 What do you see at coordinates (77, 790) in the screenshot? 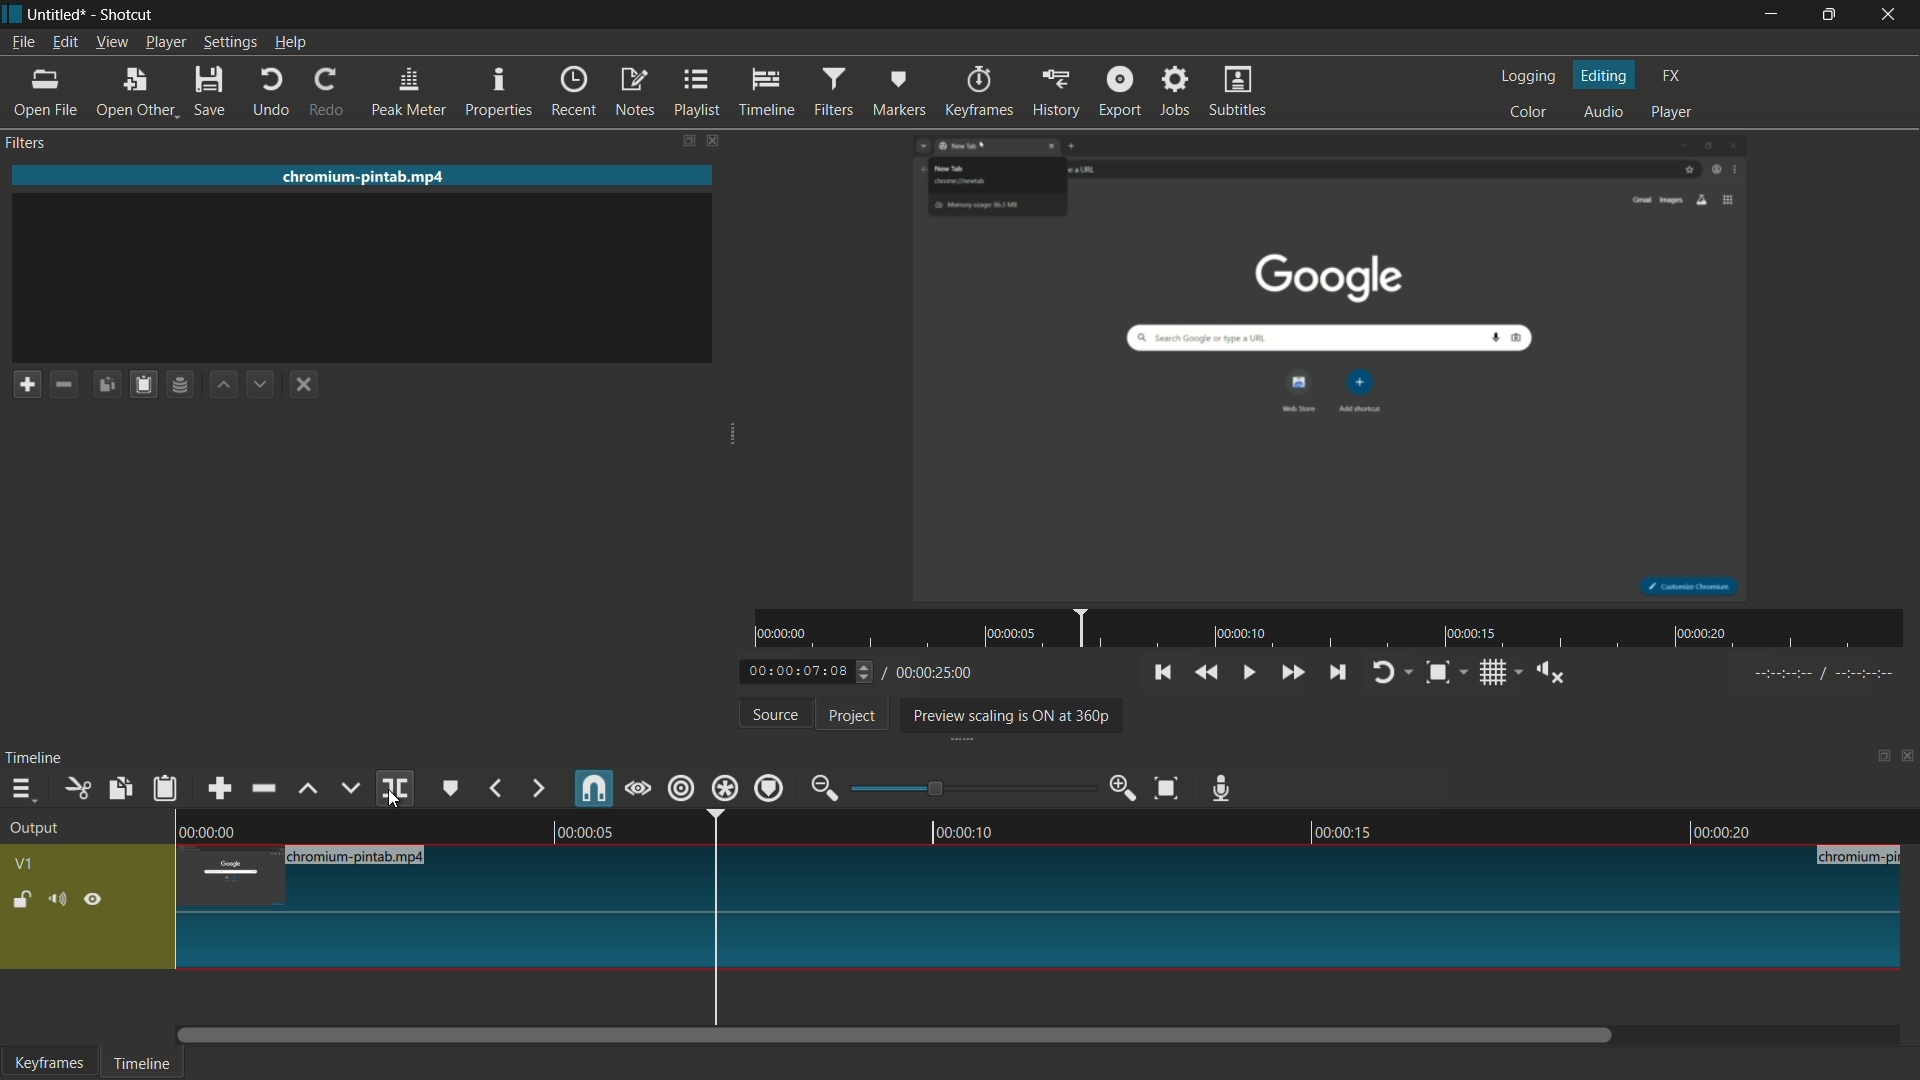
I see `cut` at bounding box center [77, 790].